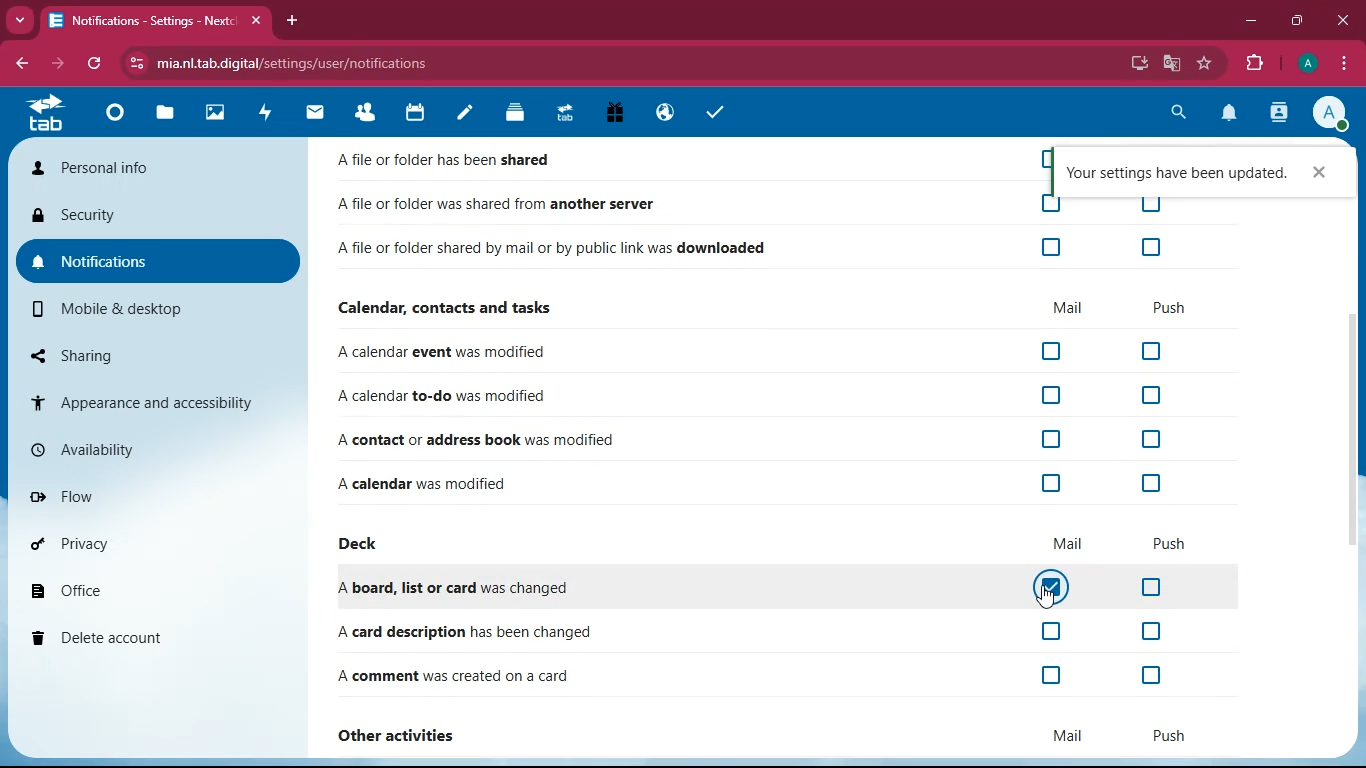  I want to click on Close, so click(1326, 172).